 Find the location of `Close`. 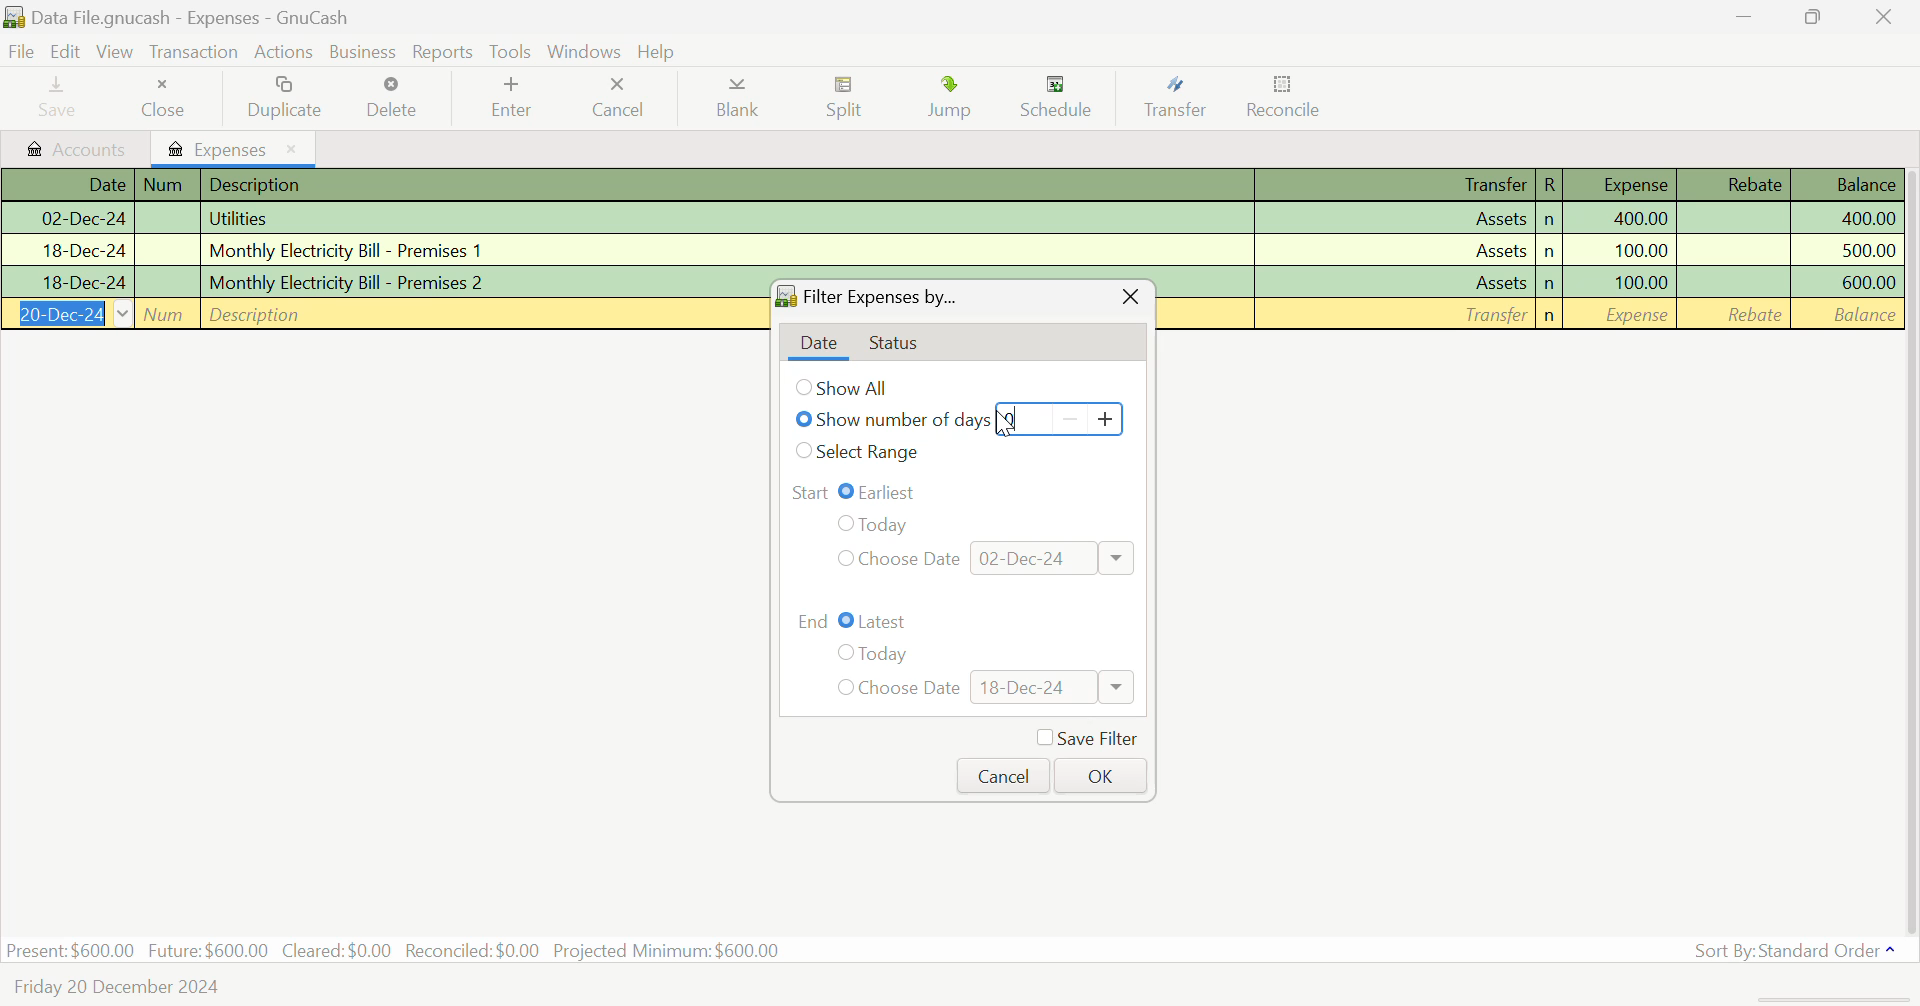

Close is located at coordinates (1129, 298).